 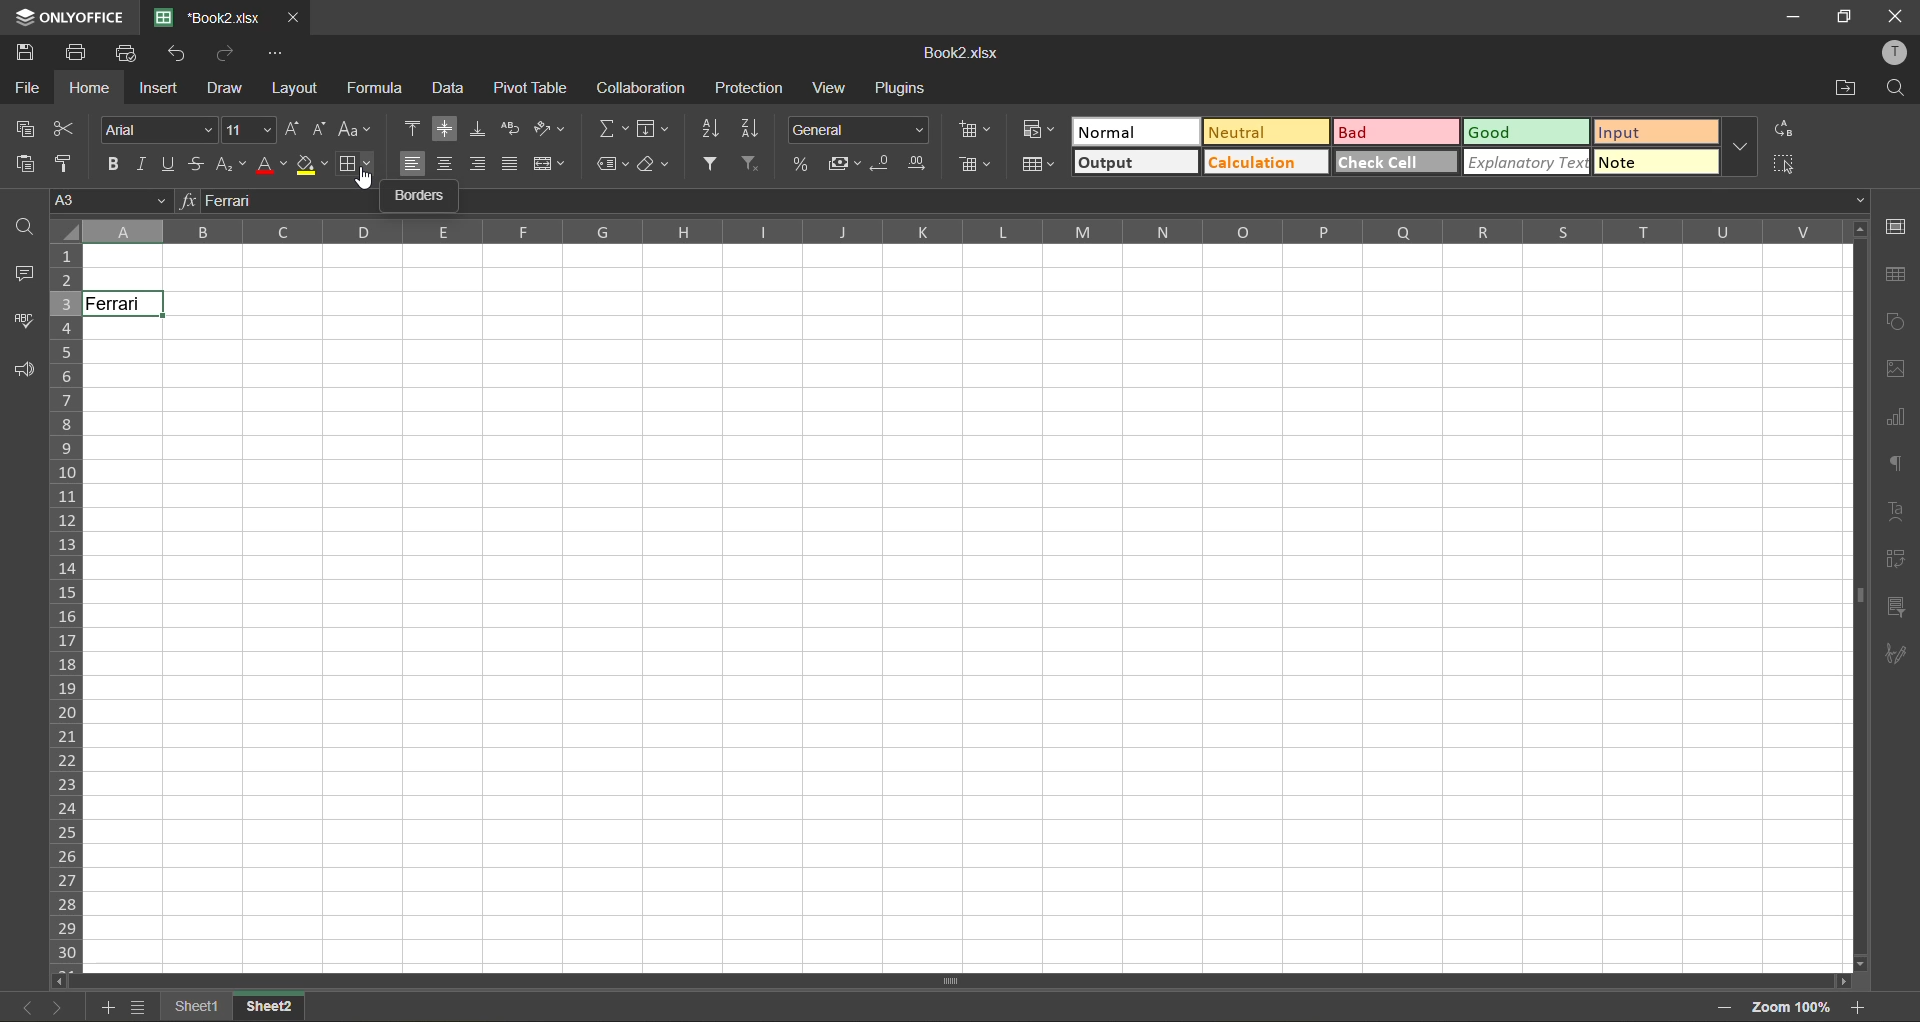 What do you see at coordinates (1895, 658) in the screenshot?
I see `signature` at bounding box center [1895, 658].